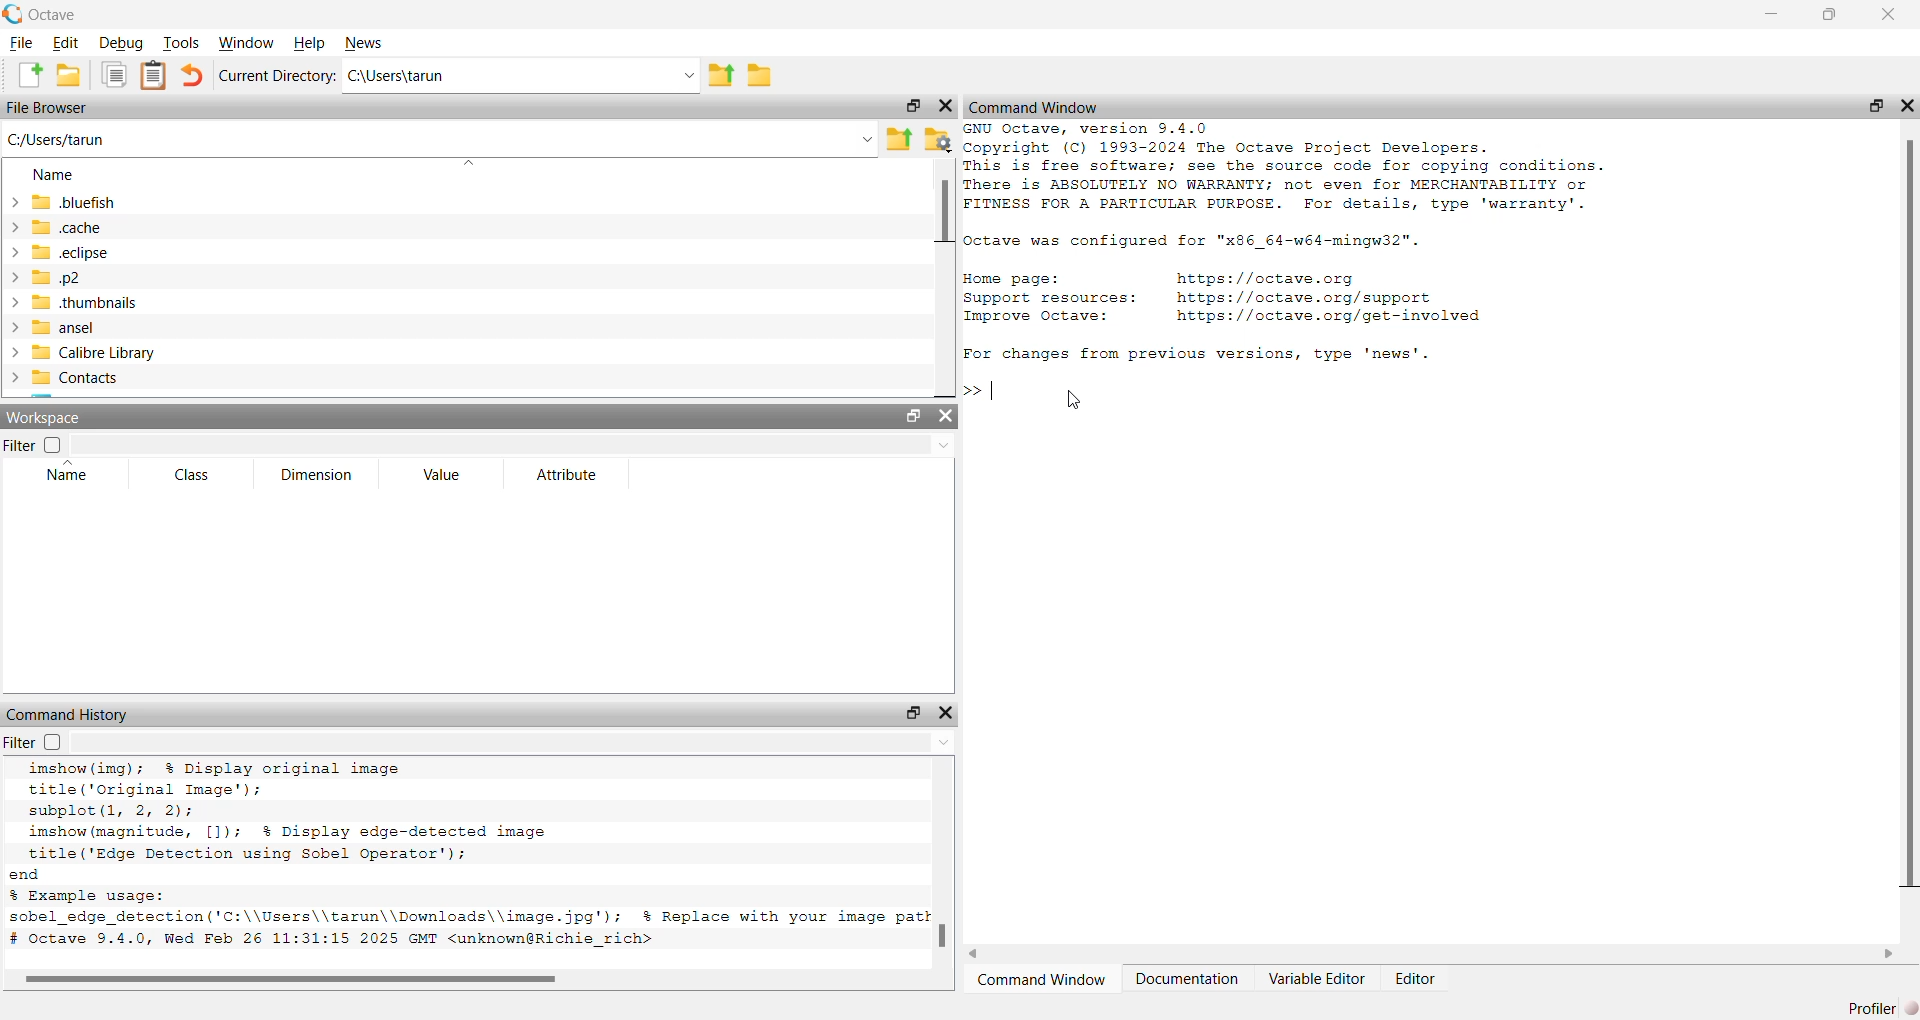  Describe the element at coordinates (119, 44) in the screenshot. I see `Debug` at that location.